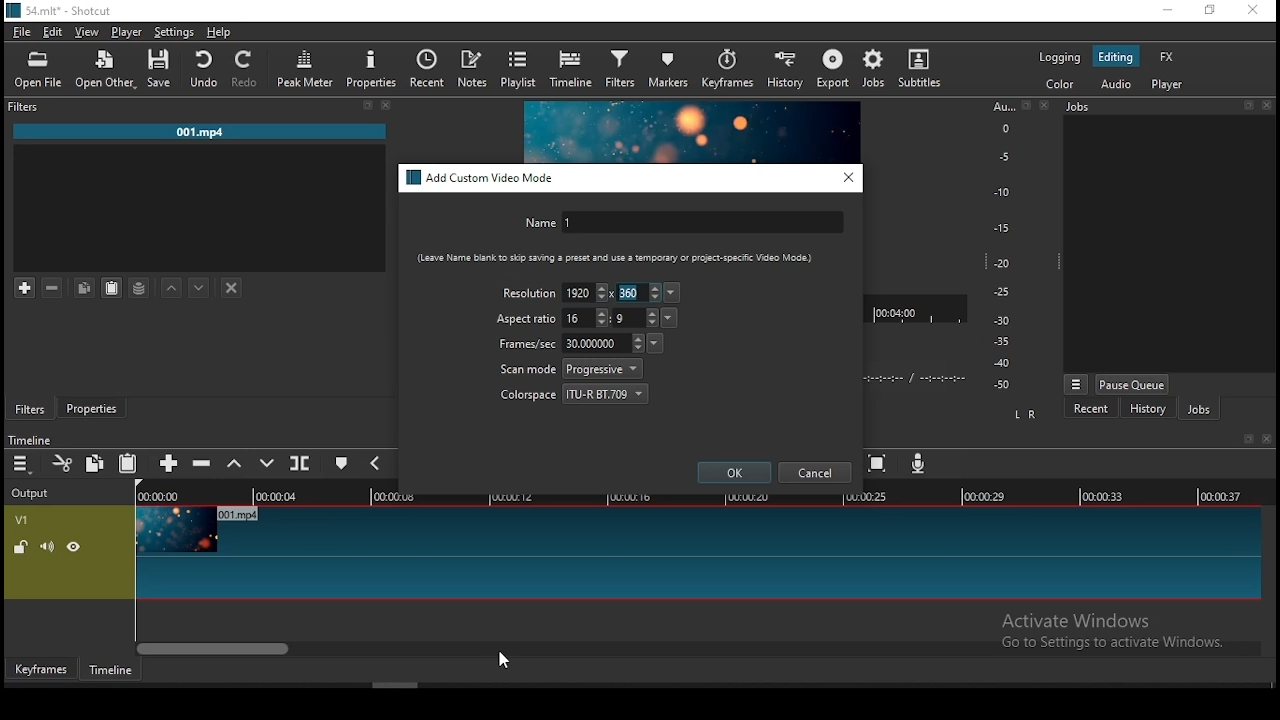 This screenshot has height=720, width=1280. I want to click on 00:00:12, so click(515, 496).